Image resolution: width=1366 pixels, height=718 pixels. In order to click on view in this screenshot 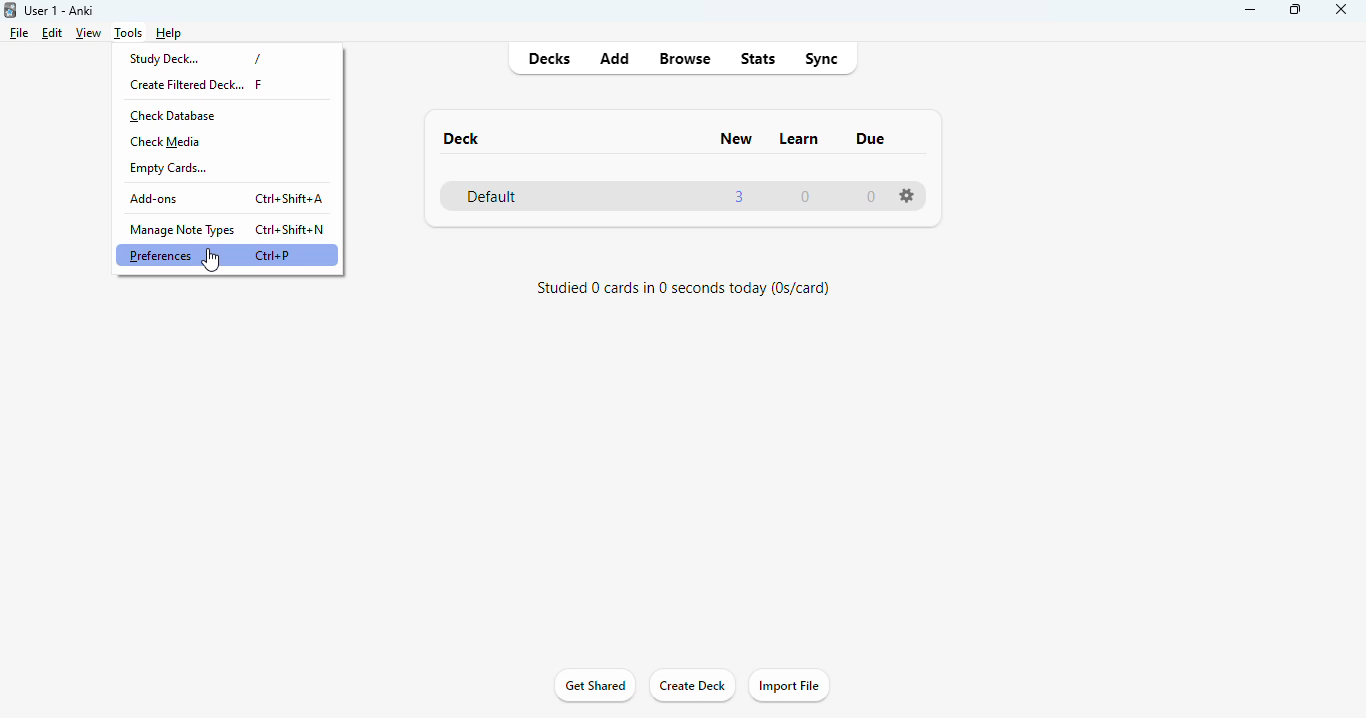, I will do `click(88, 34)`.